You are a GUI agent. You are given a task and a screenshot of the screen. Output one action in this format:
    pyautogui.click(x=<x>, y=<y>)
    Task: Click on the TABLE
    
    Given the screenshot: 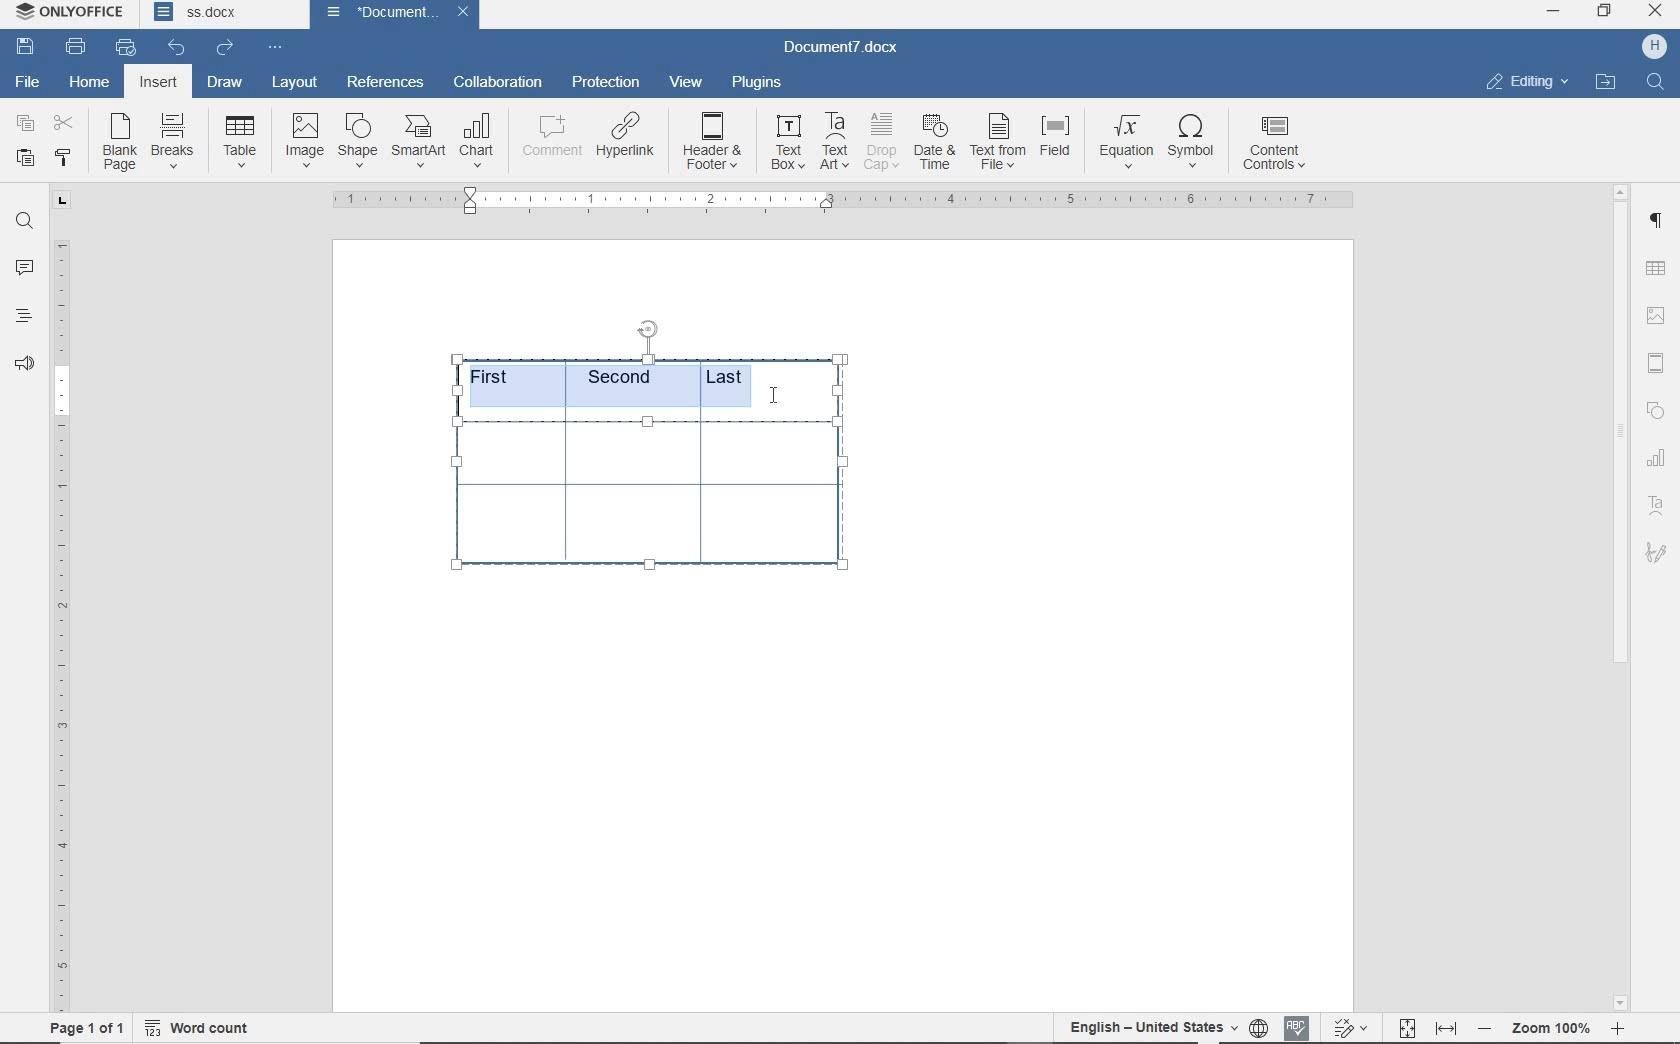 What is the action you would take?
    pyautogui.click(x=1655, y=268)
    